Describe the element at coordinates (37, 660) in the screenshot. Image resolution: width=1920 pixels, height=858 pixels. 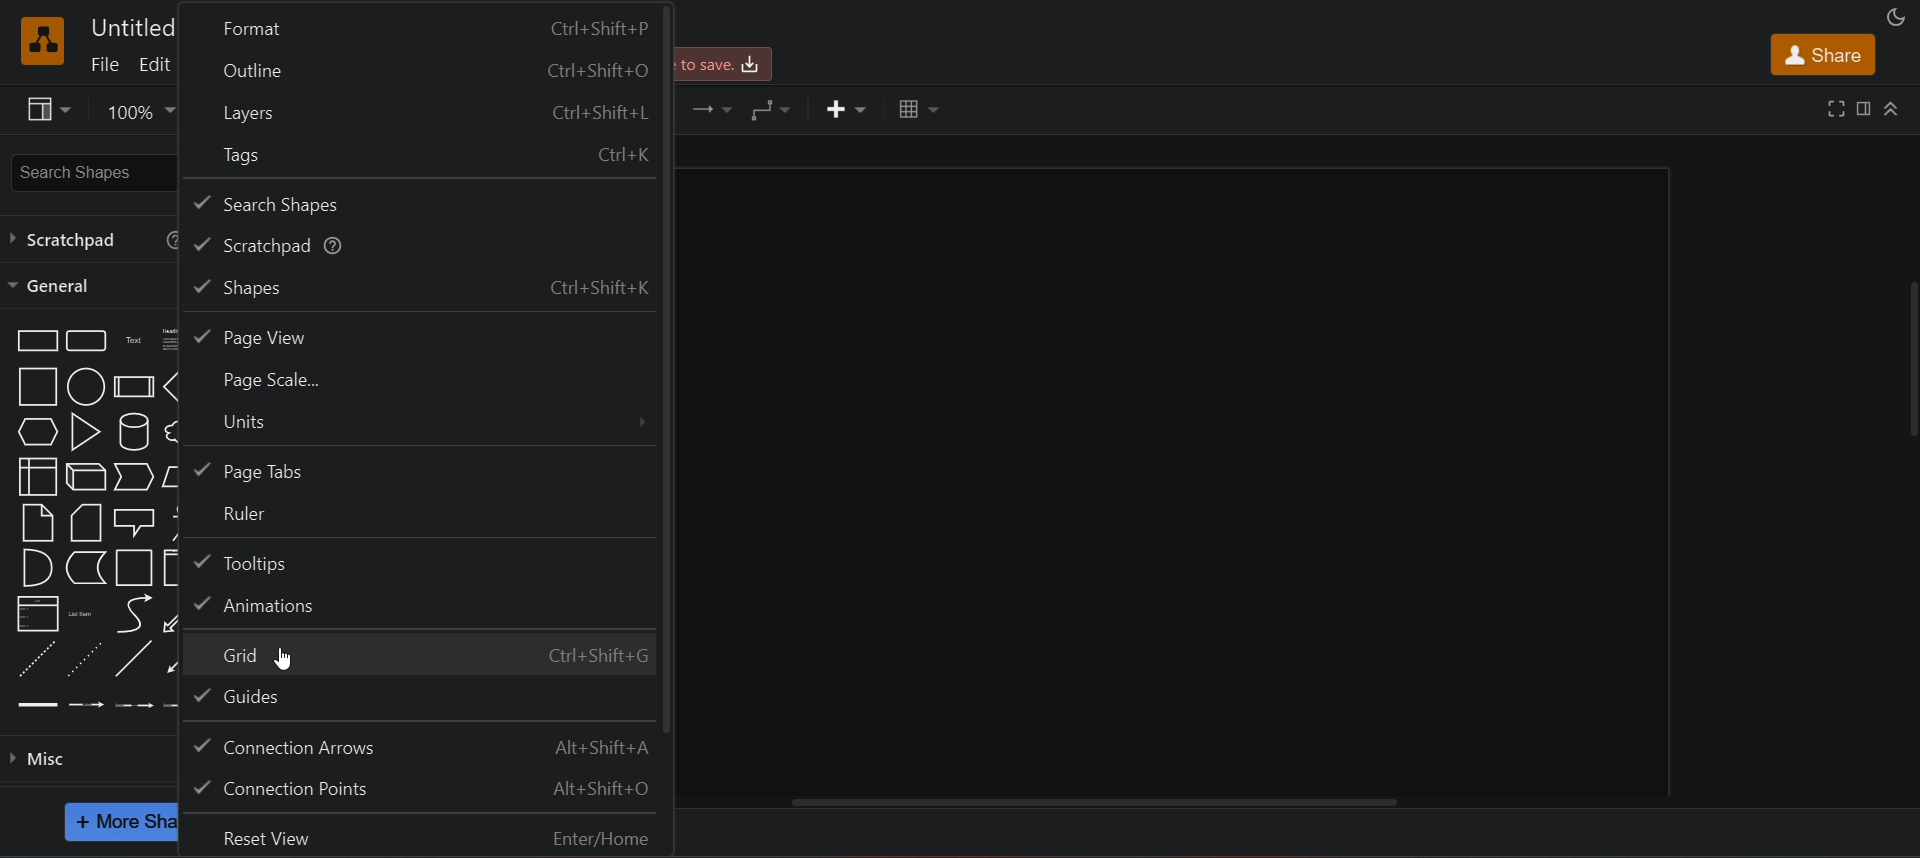
I see `dashed linr` at that location.